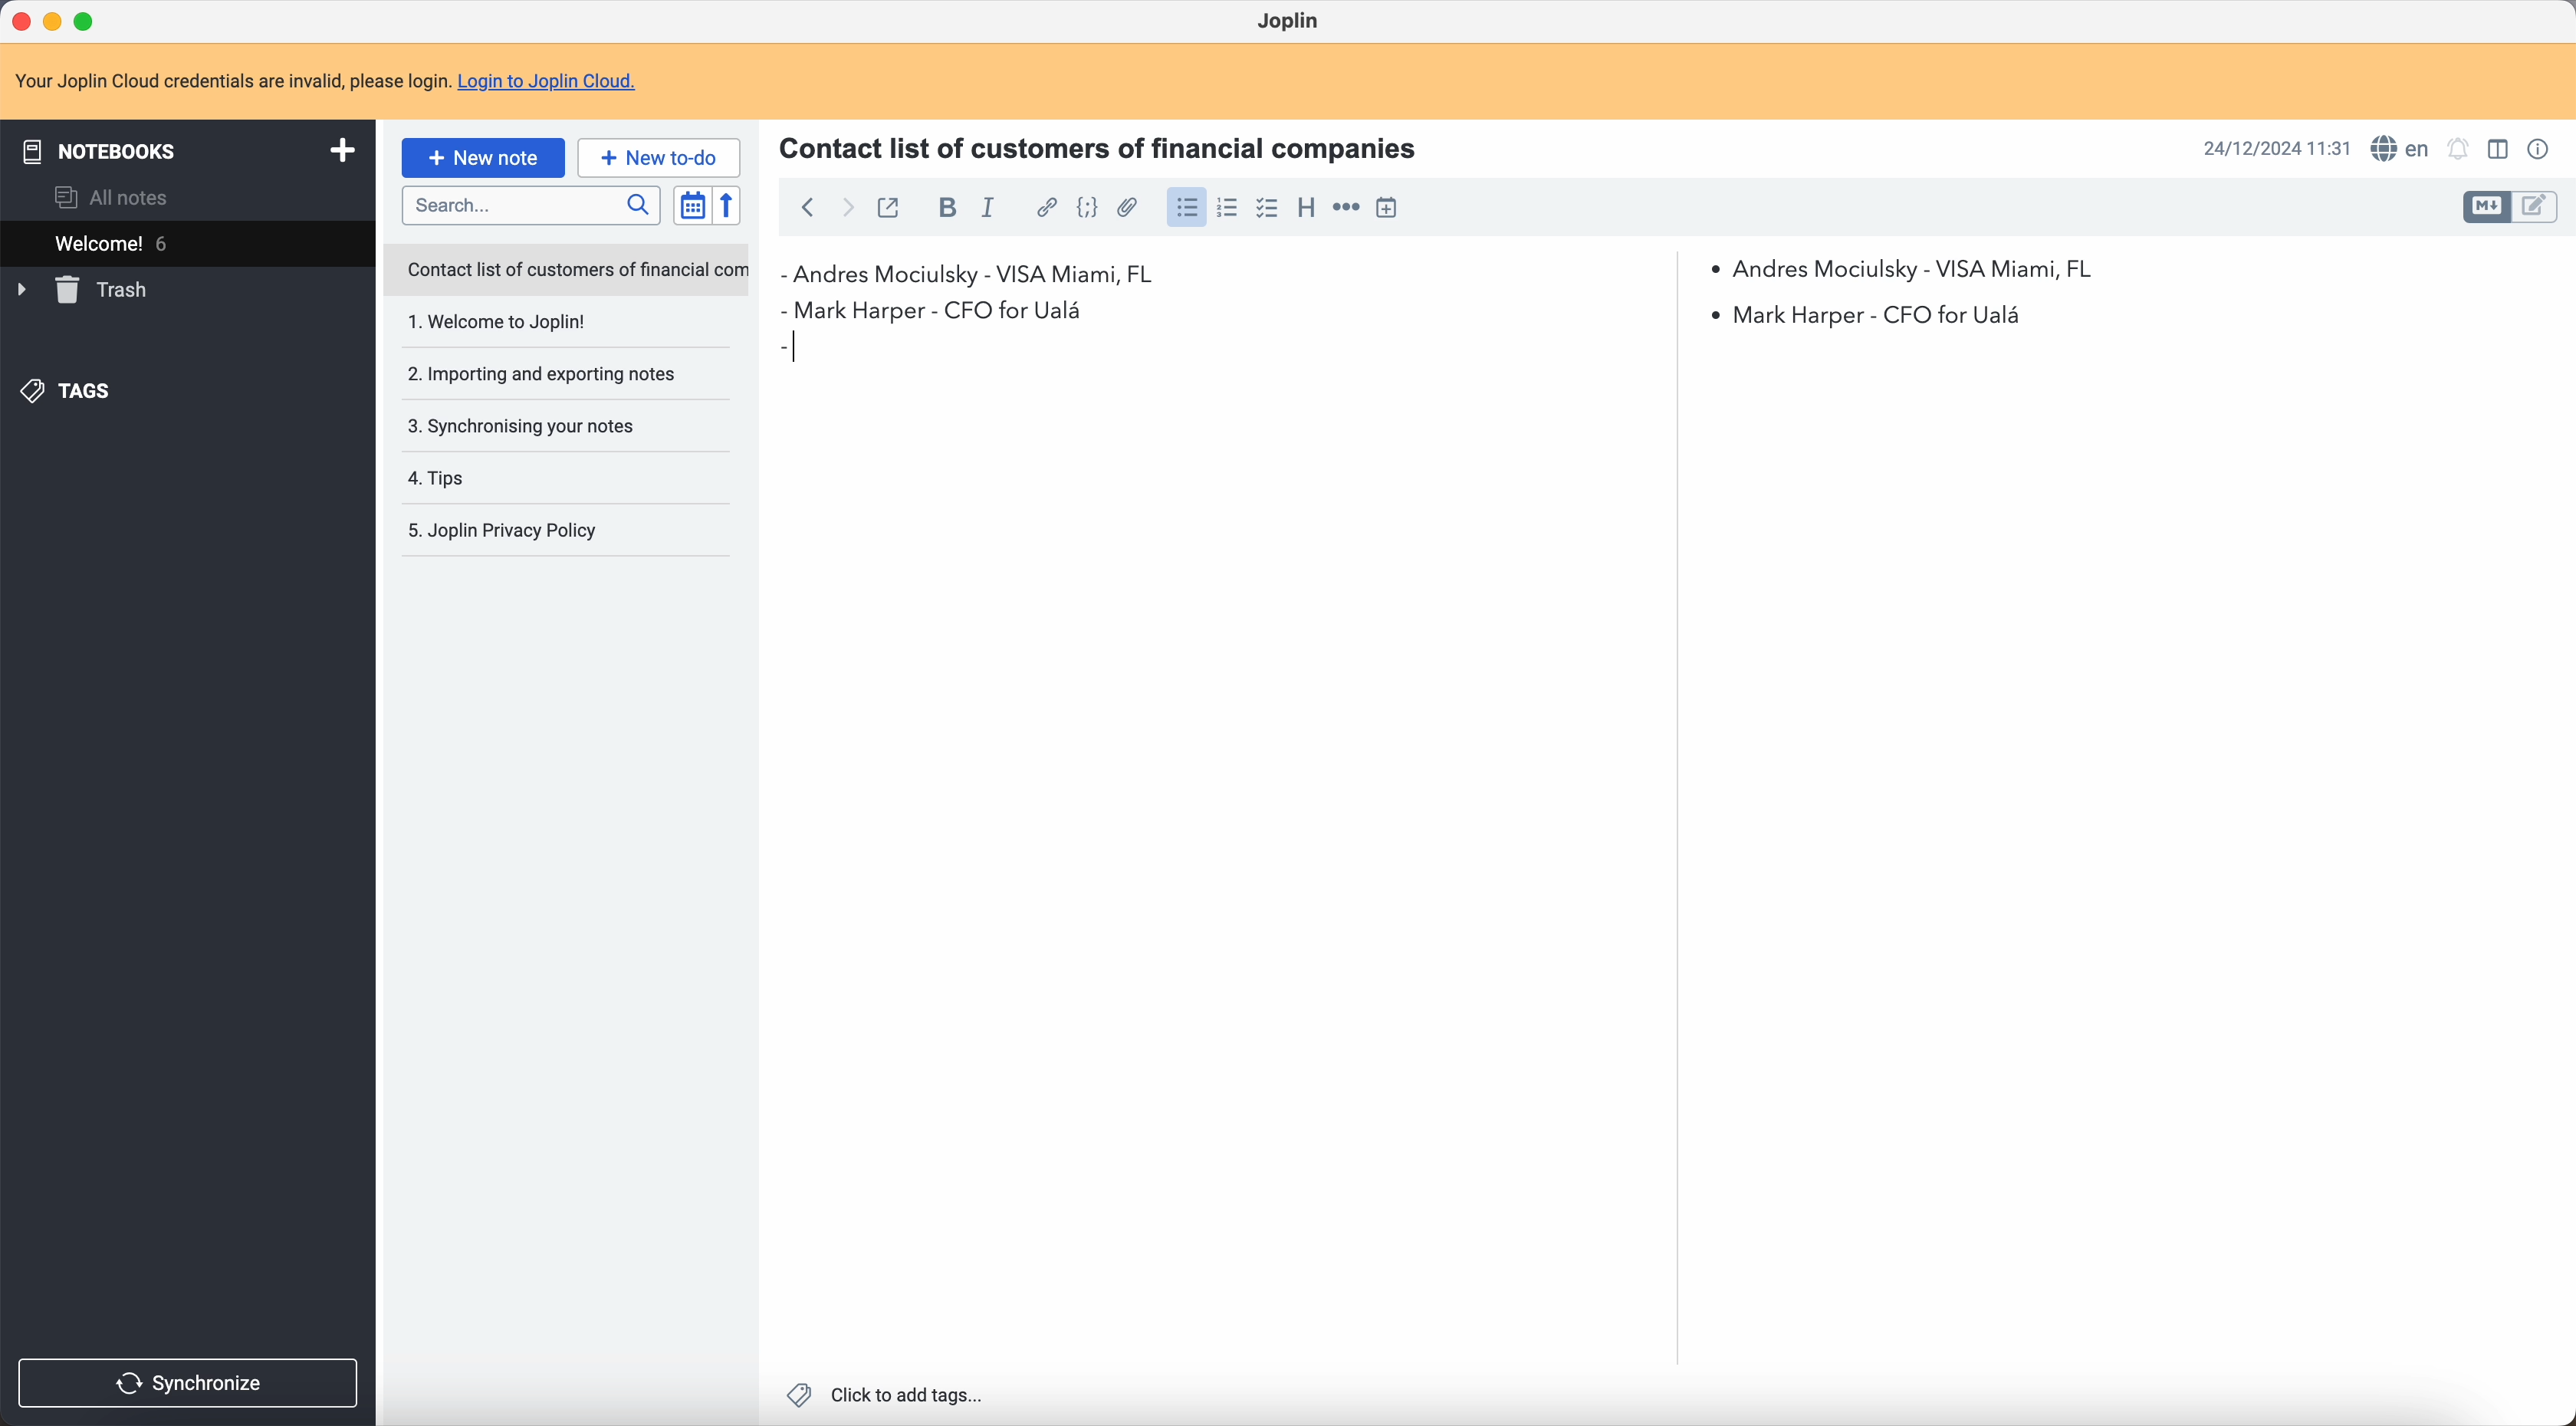 Image resolution: width=2576 pixels, height=1426 pixels. I want to click on spell checker, so click(2401, 147).